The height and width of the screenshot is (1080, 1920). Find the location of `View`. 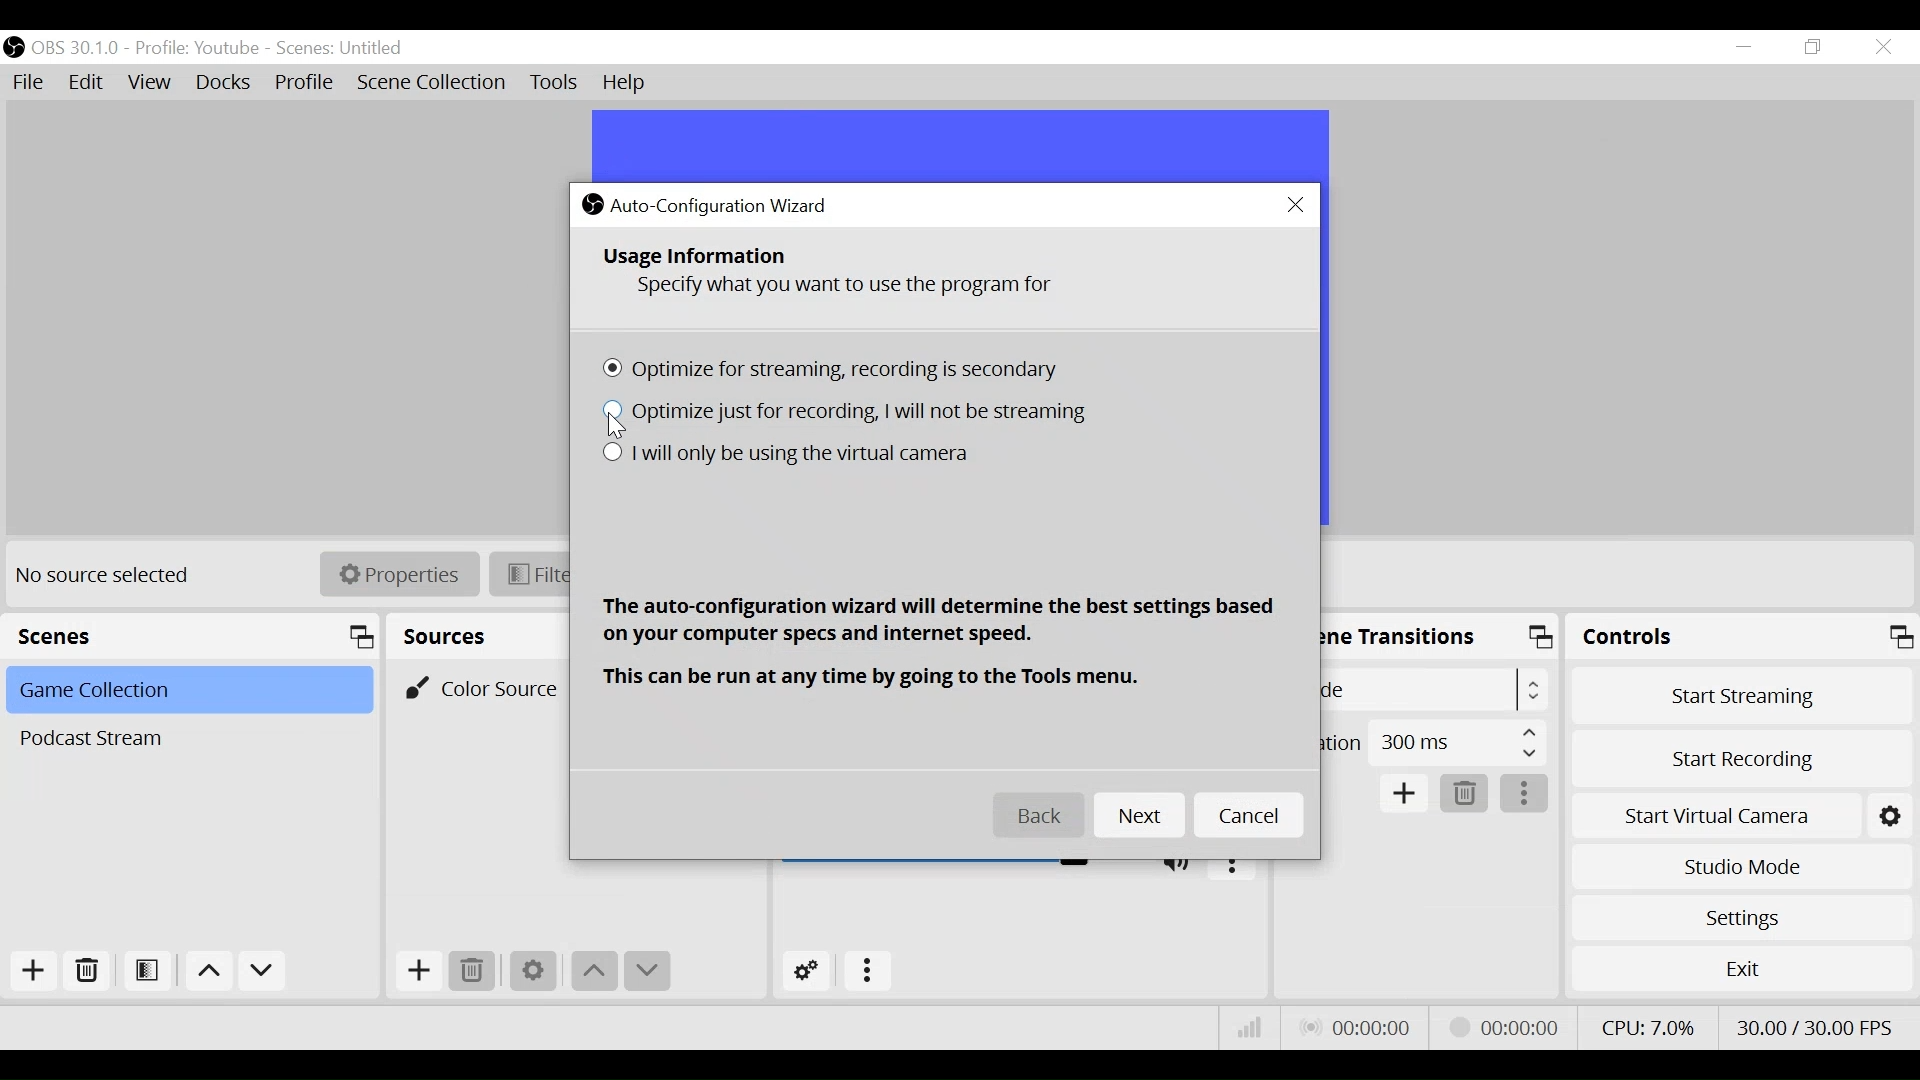

View is located at coordinates (149, 83).